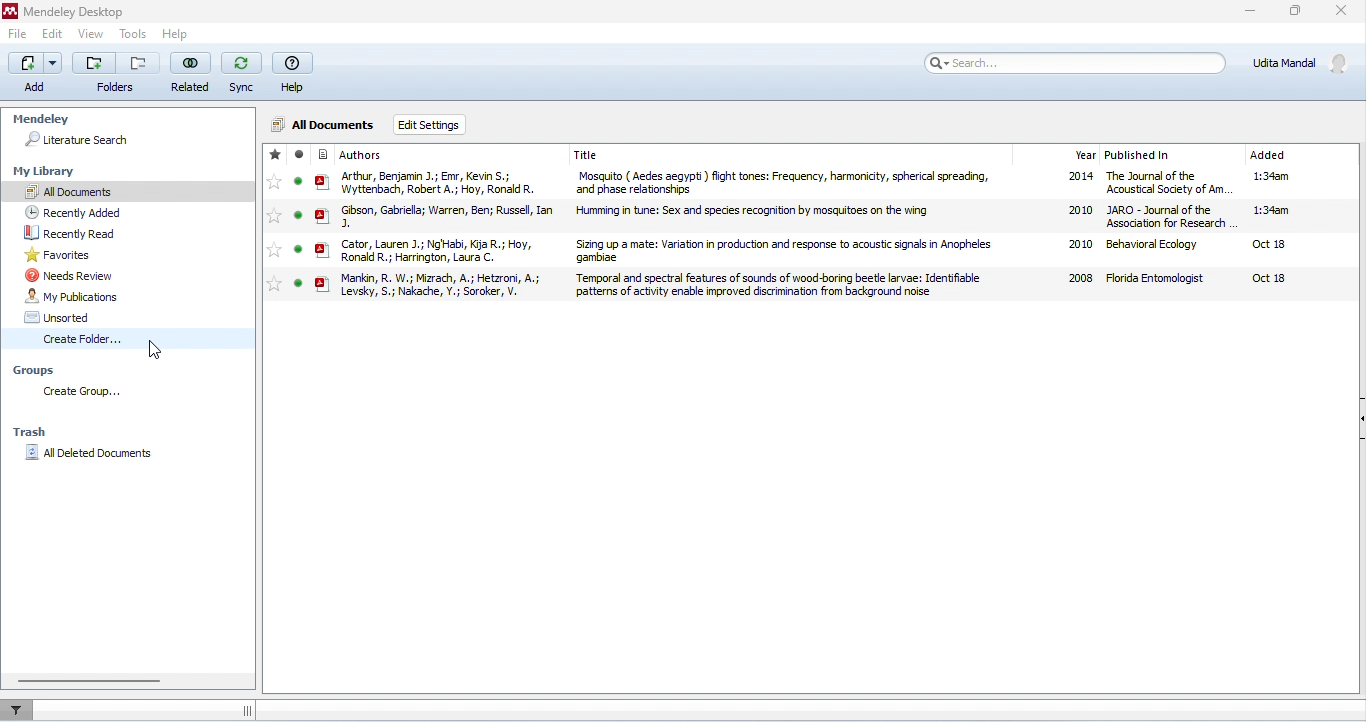 Image resolution: width=1366 pixels, height=722 pixels. Describe the element at coordinates (1270, 210) in the screenshot. I see `1:34 am` at that location.